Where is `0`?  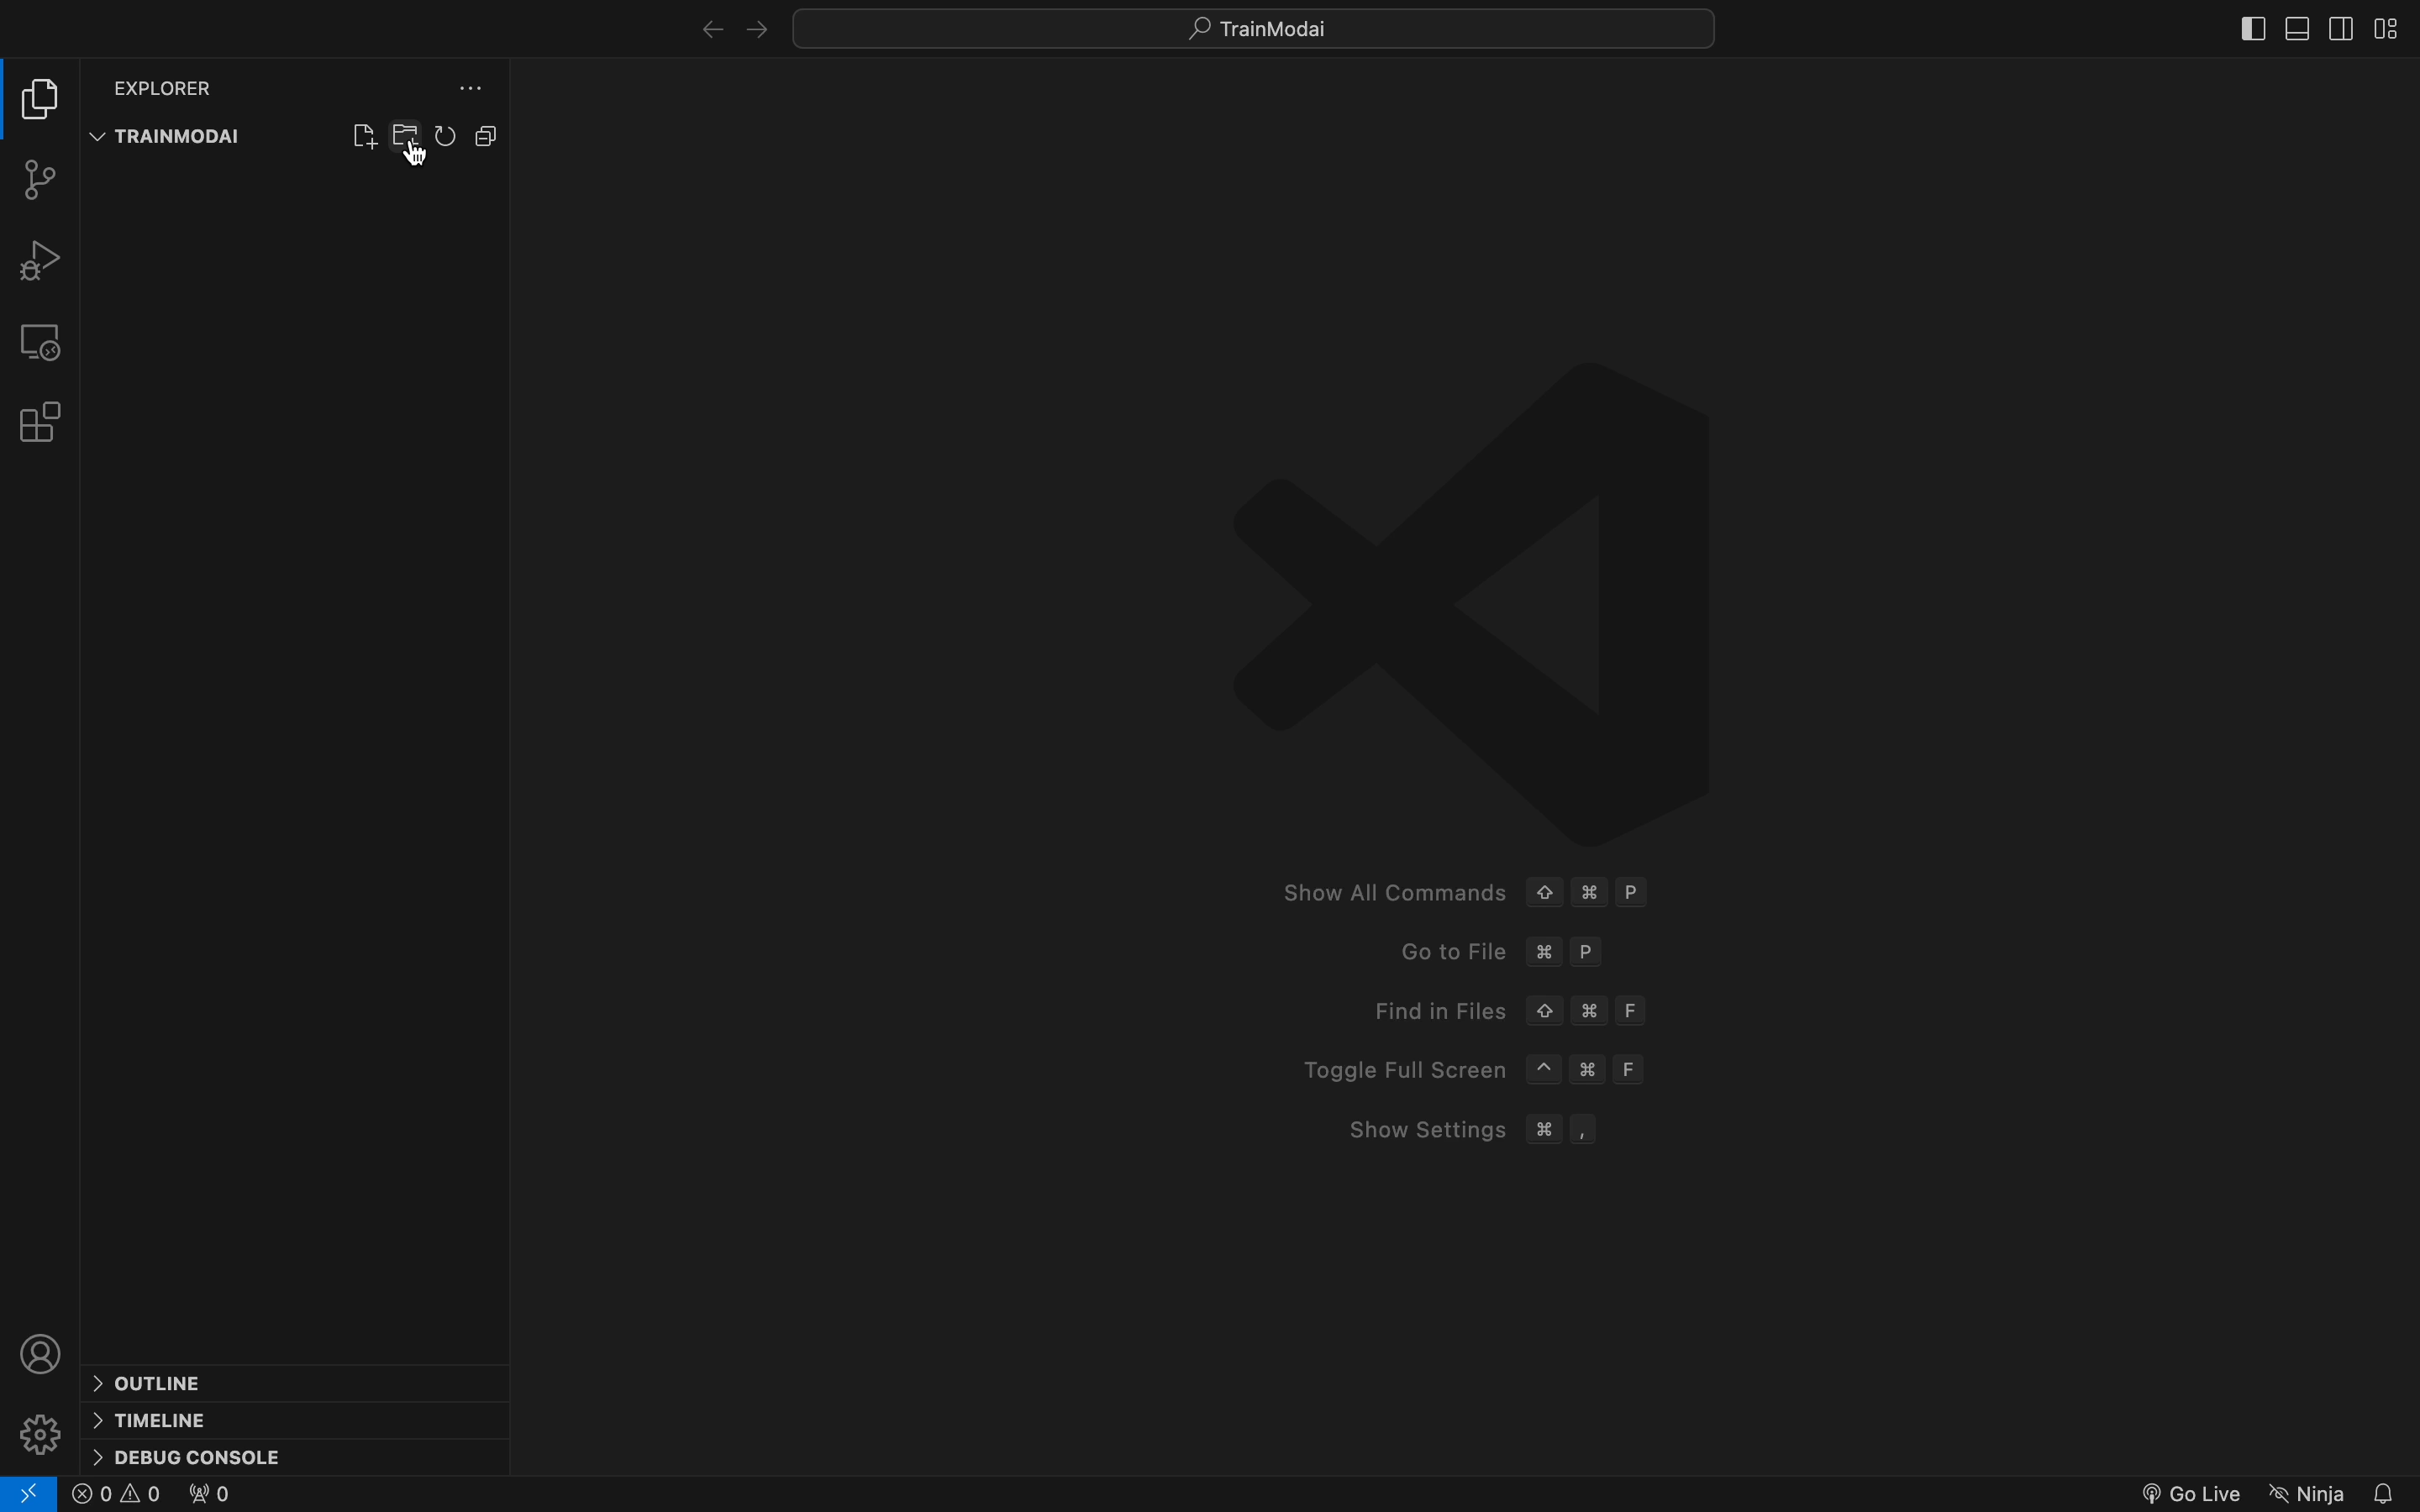
0 is located at coordinates (206, 1495).